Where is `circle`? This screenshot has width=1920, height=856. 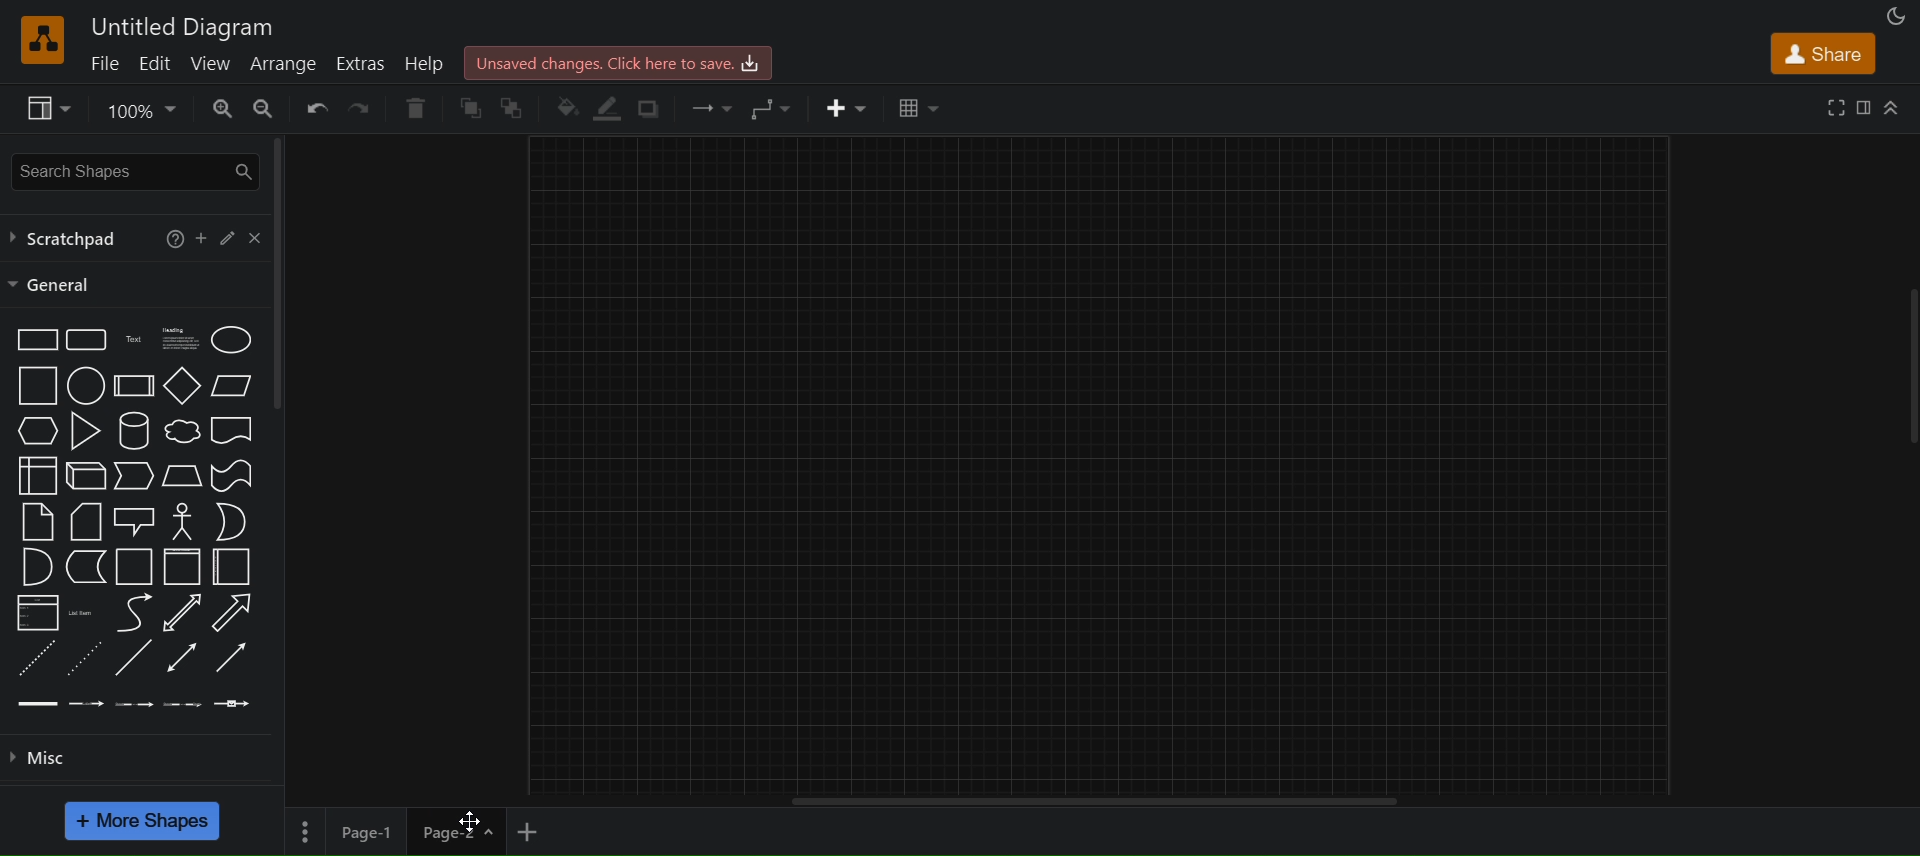
circle is located at coordinates (84, 386).